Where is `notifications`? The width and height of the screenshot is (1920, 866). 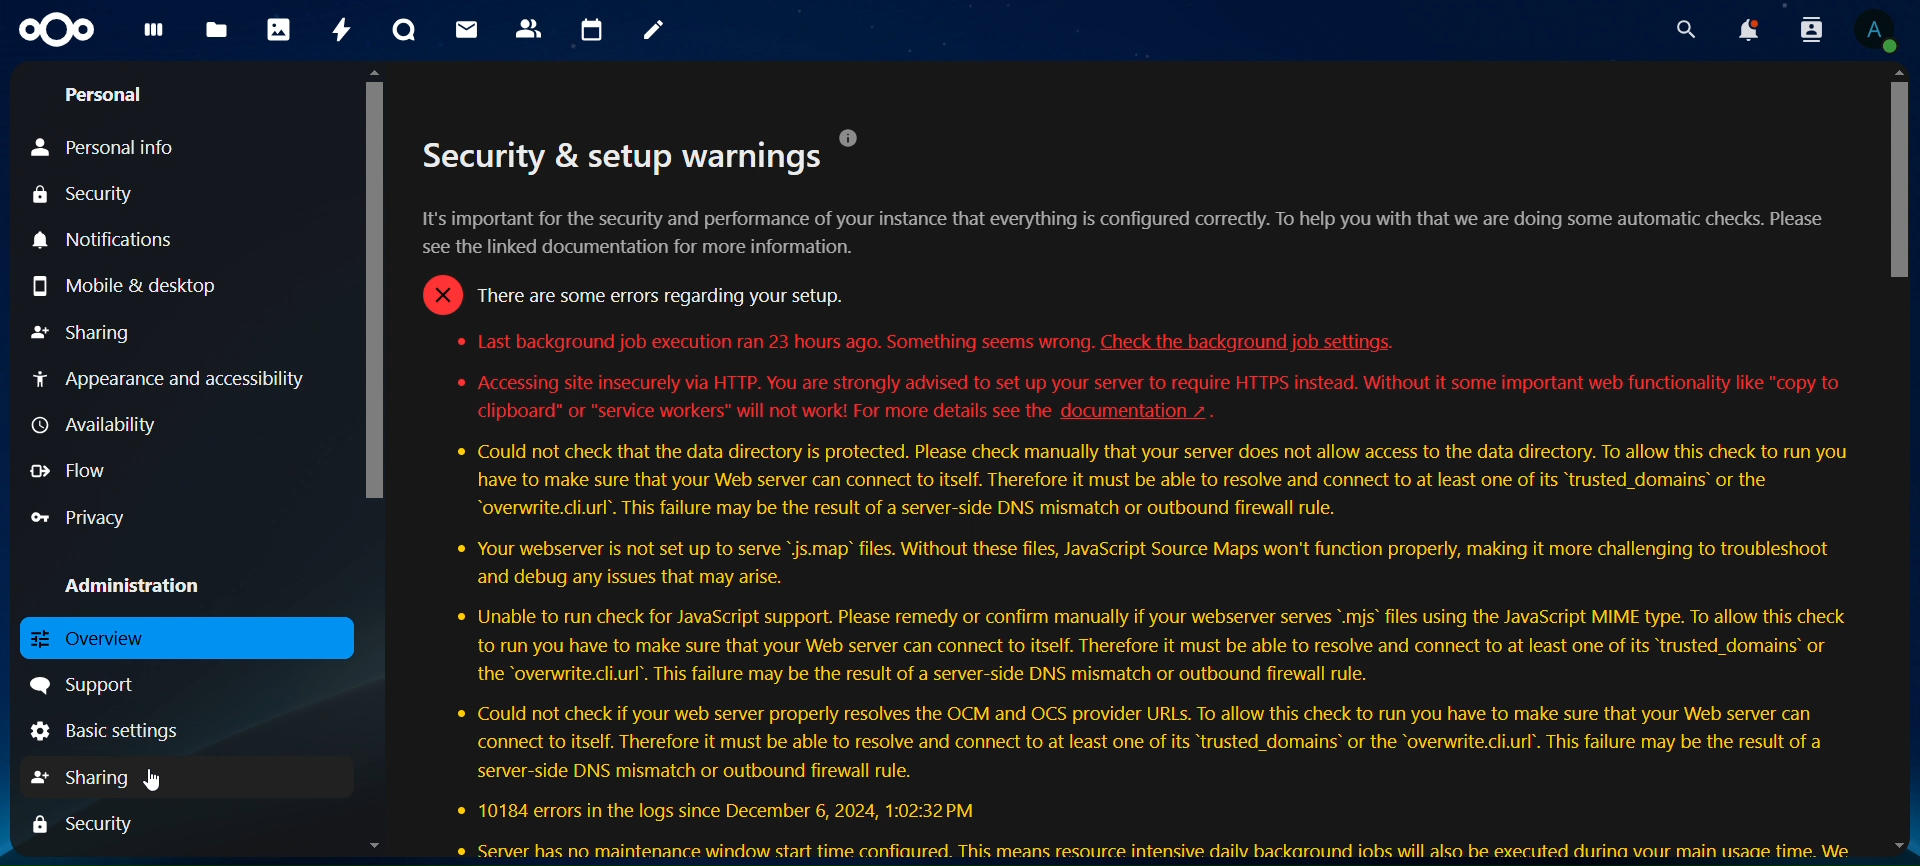
notifications is located at coordinates (119, 239).